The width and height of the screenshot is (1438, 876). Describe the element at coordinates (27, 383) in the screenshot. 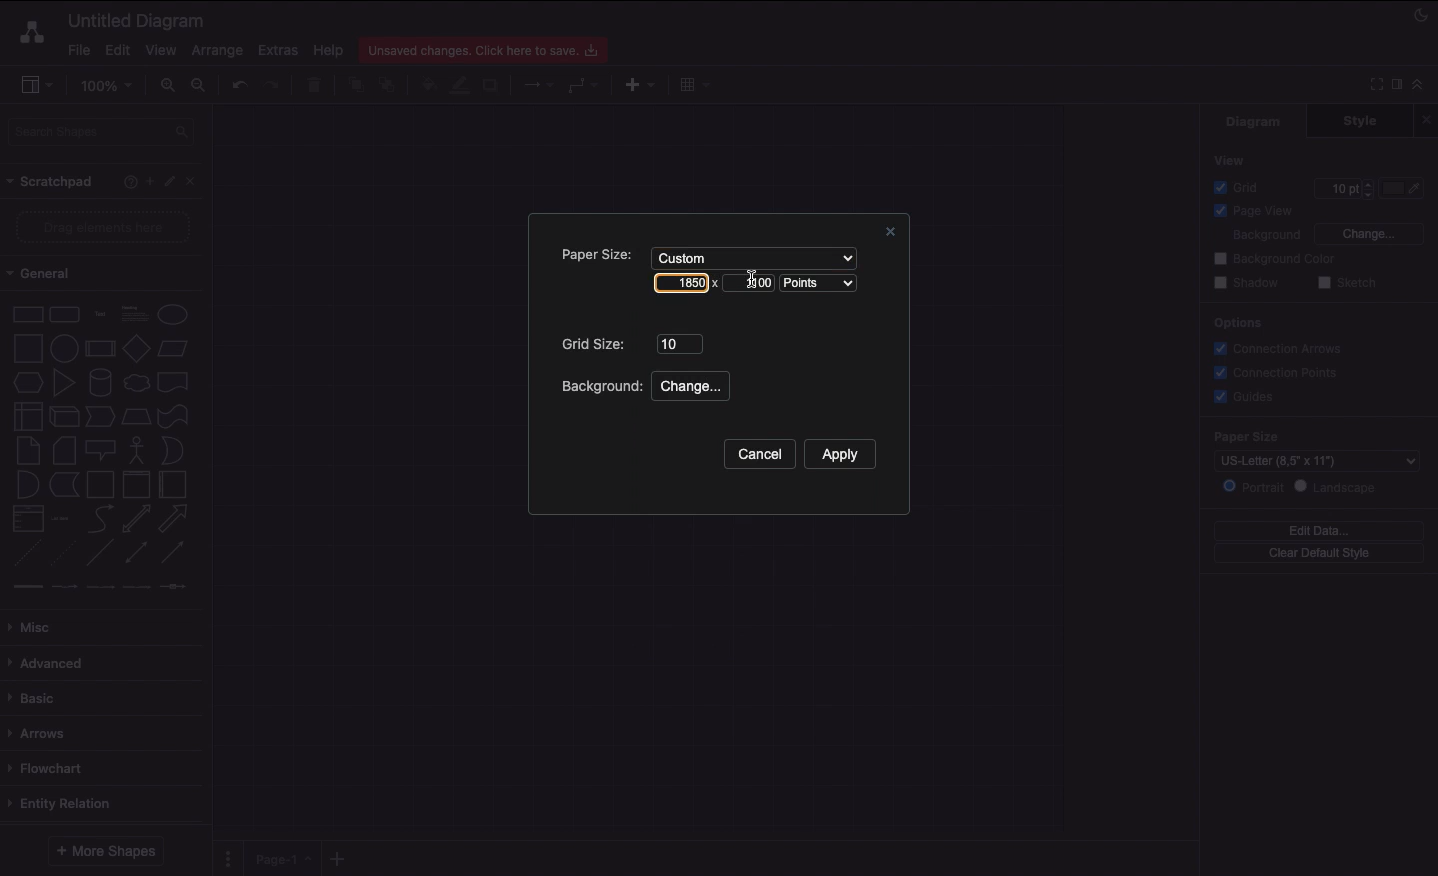

I see `Hexagon` at that location.